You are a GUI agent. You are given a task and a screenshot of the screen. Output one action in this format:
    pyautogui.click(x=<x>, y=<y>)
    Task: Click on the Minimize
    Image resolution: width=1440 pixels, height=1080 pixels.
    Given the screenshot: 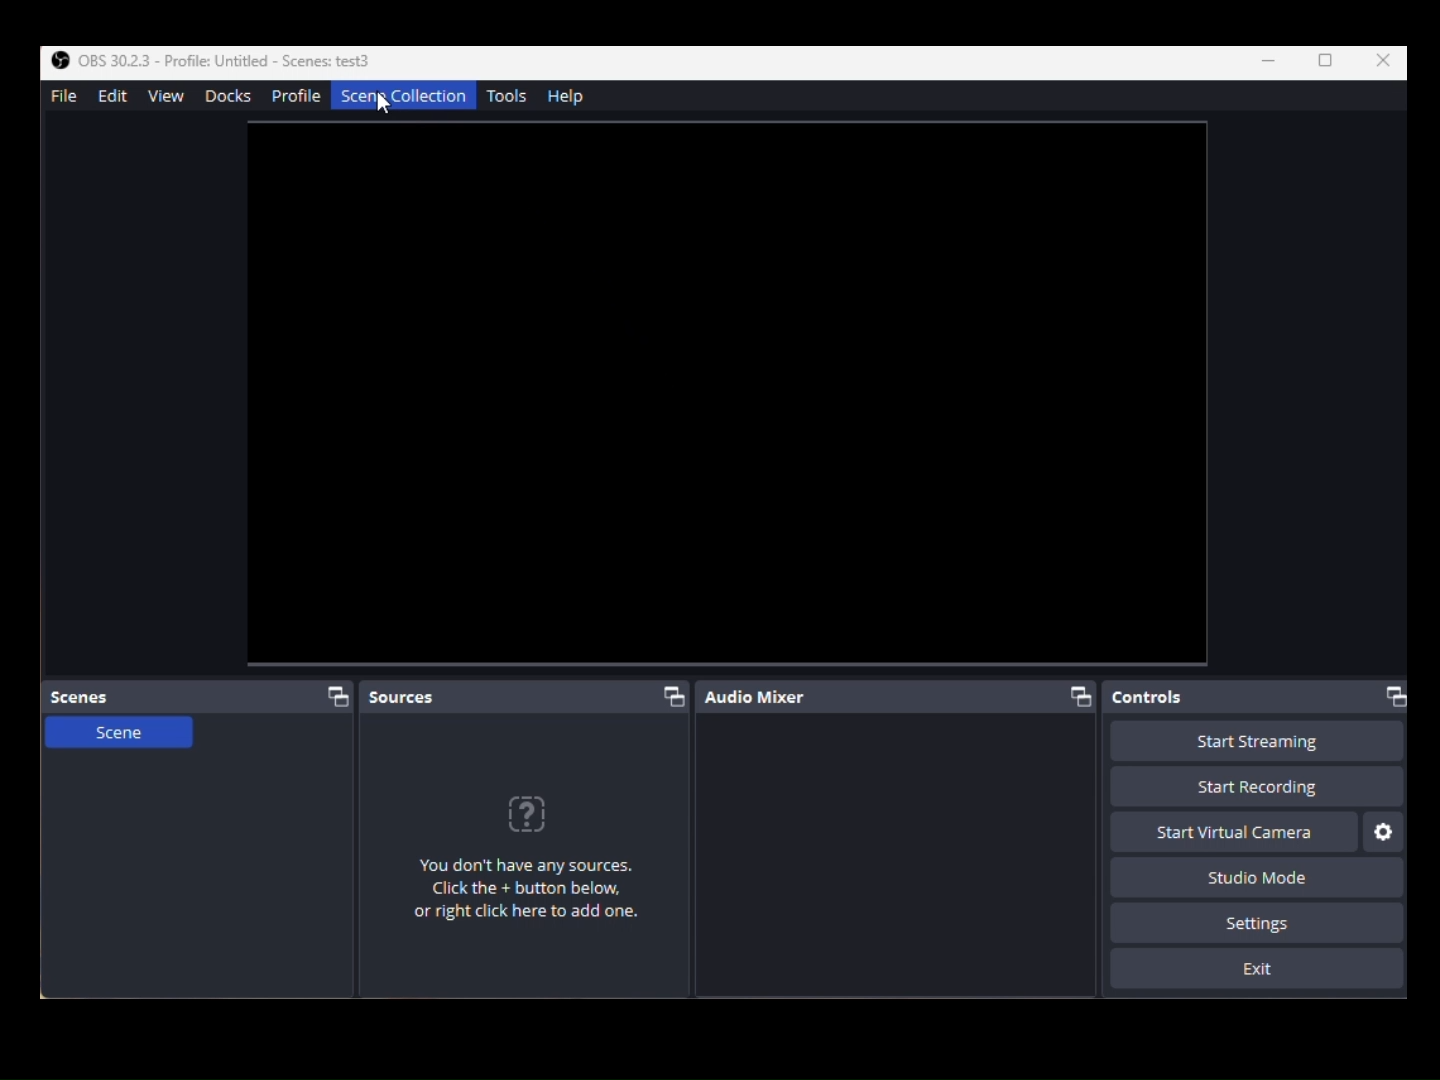 What is the action you would take?
    pyautogui.click(x=1272, y=62)
    